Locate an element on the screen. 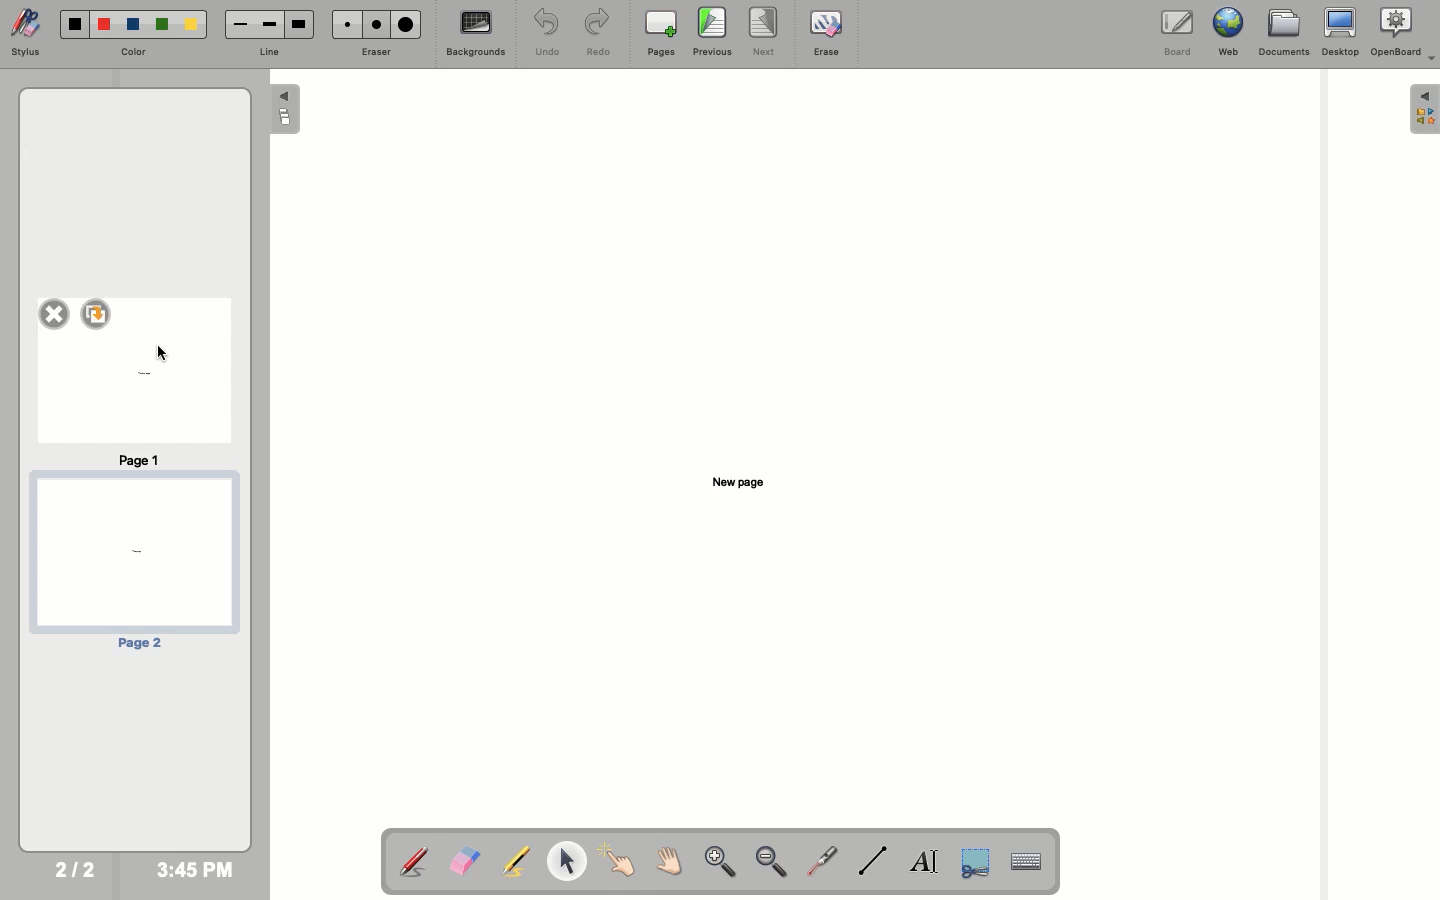  Small line is located at coordinates (241, 25).